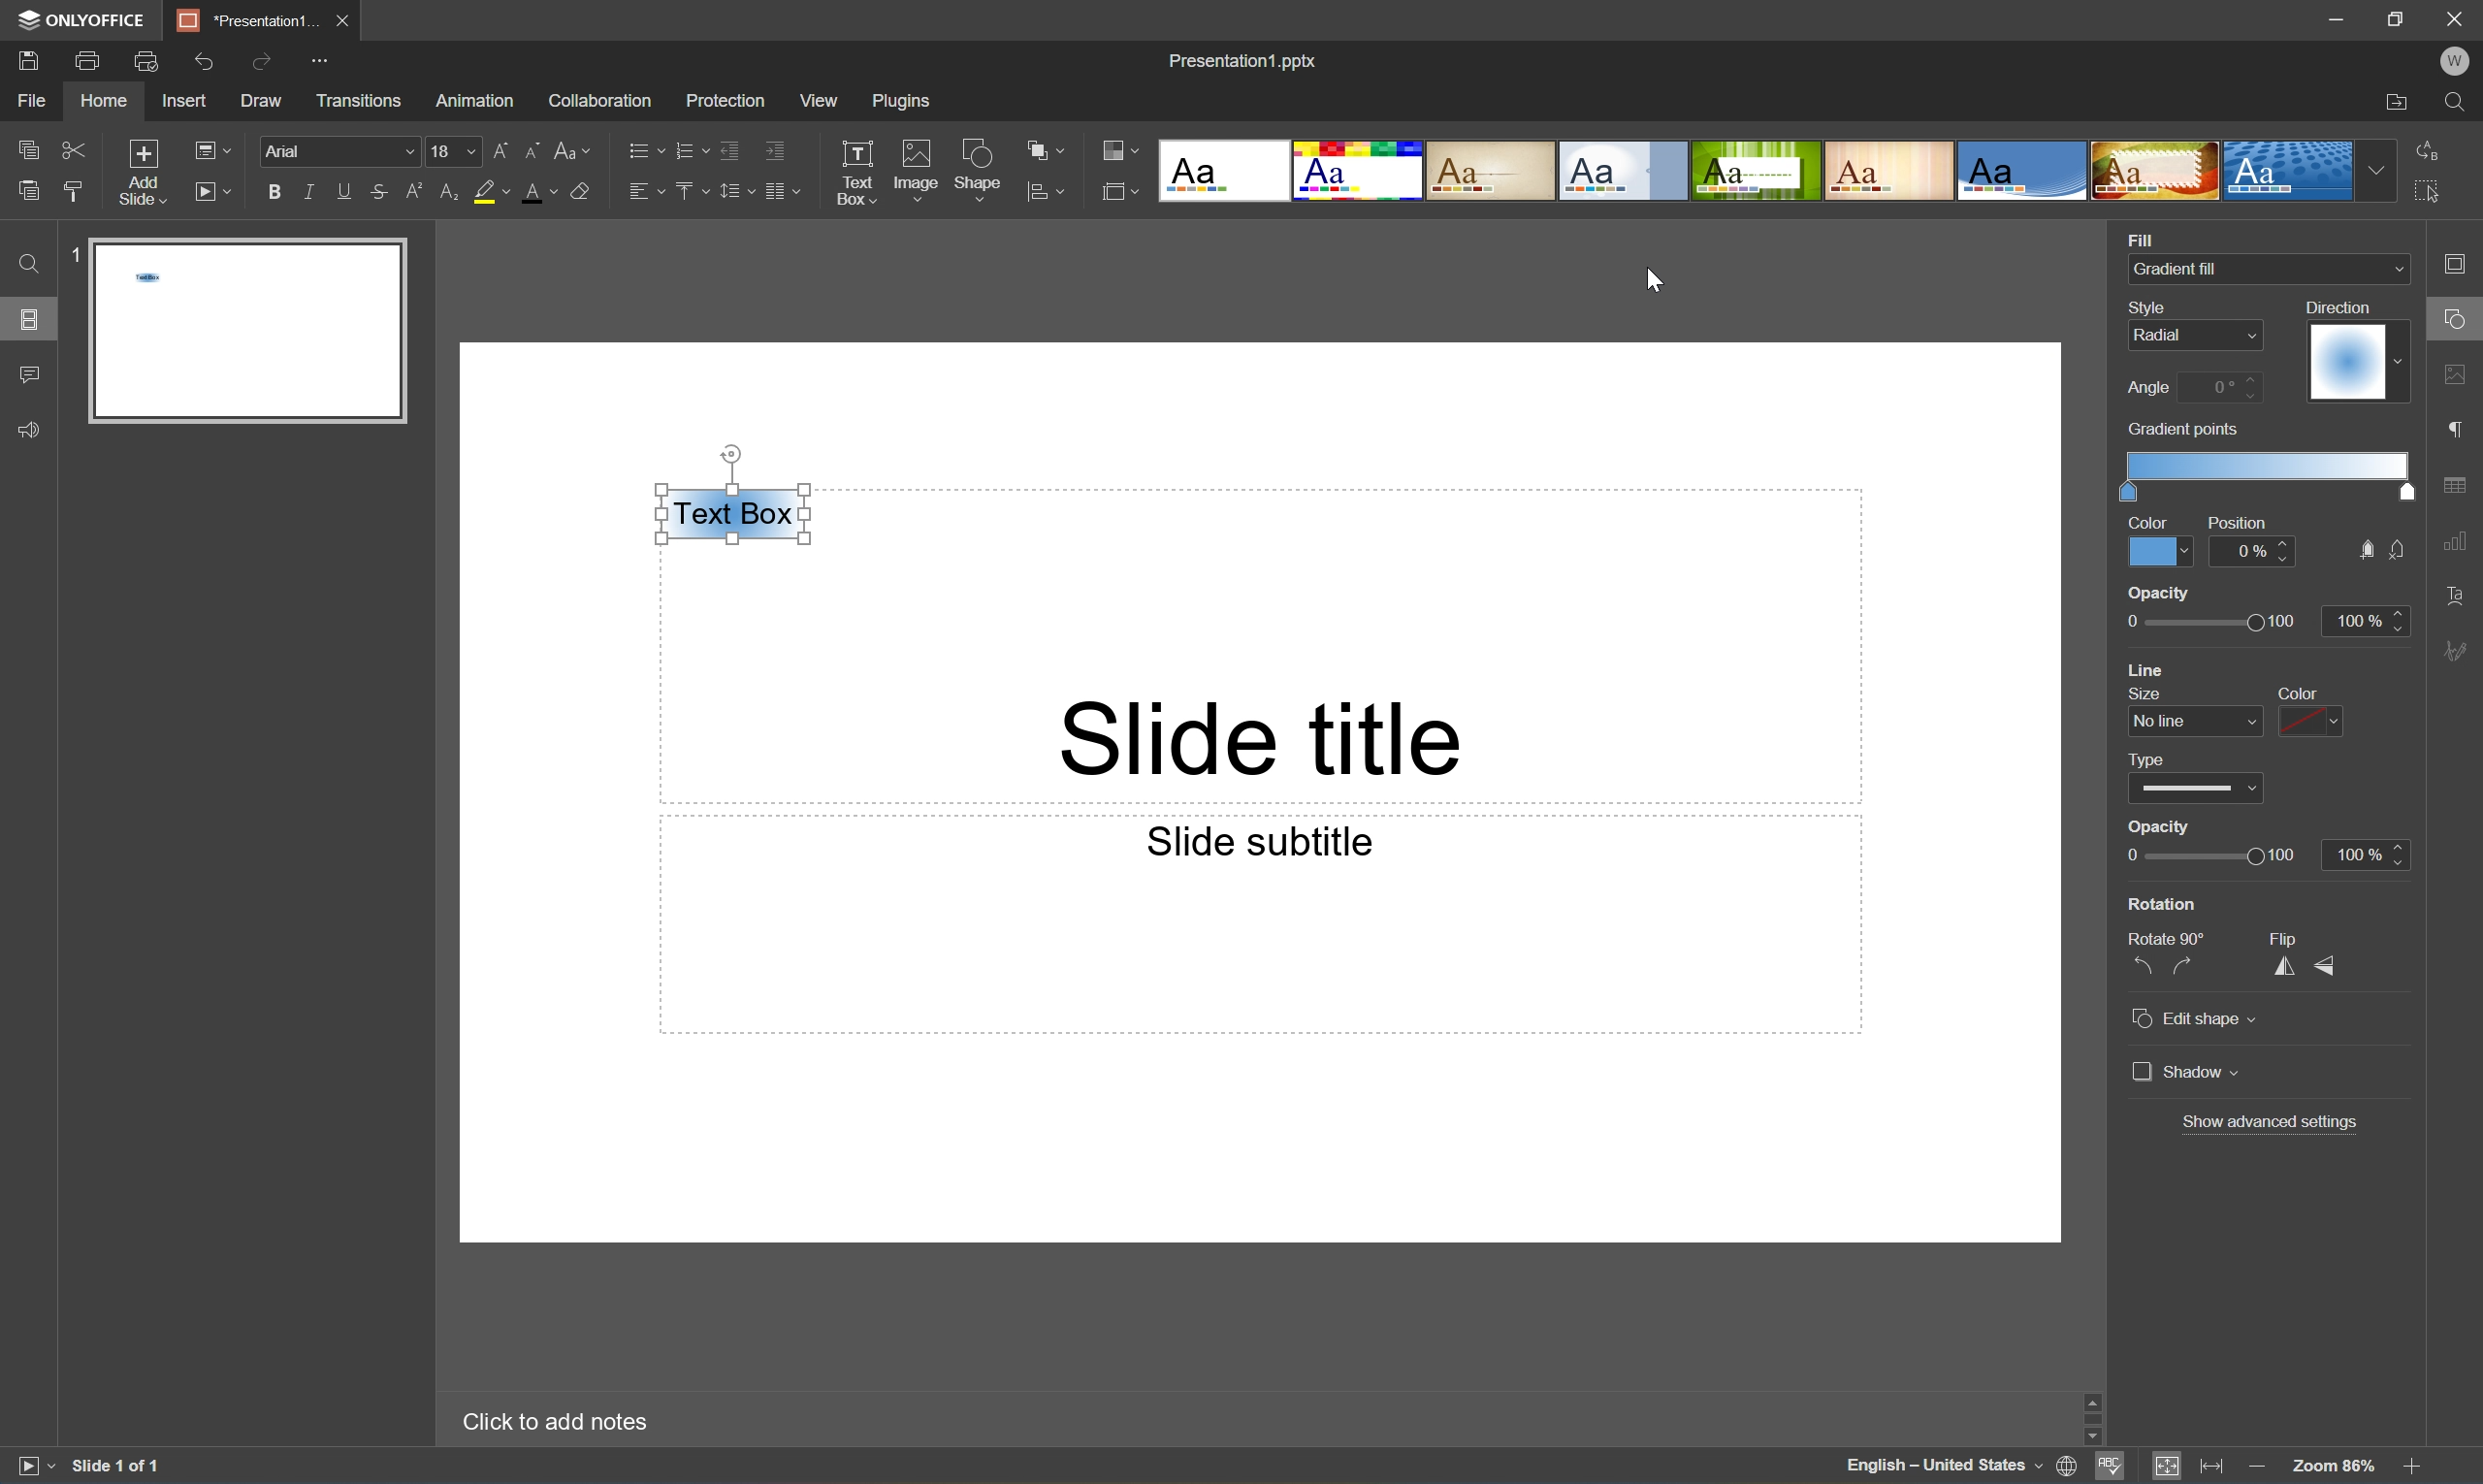 This screenshot has height=1484, width=2483. What do you see at coordinates (573, 149) in the screenshot?
I see `Change case` at bounding box center [573, 149].